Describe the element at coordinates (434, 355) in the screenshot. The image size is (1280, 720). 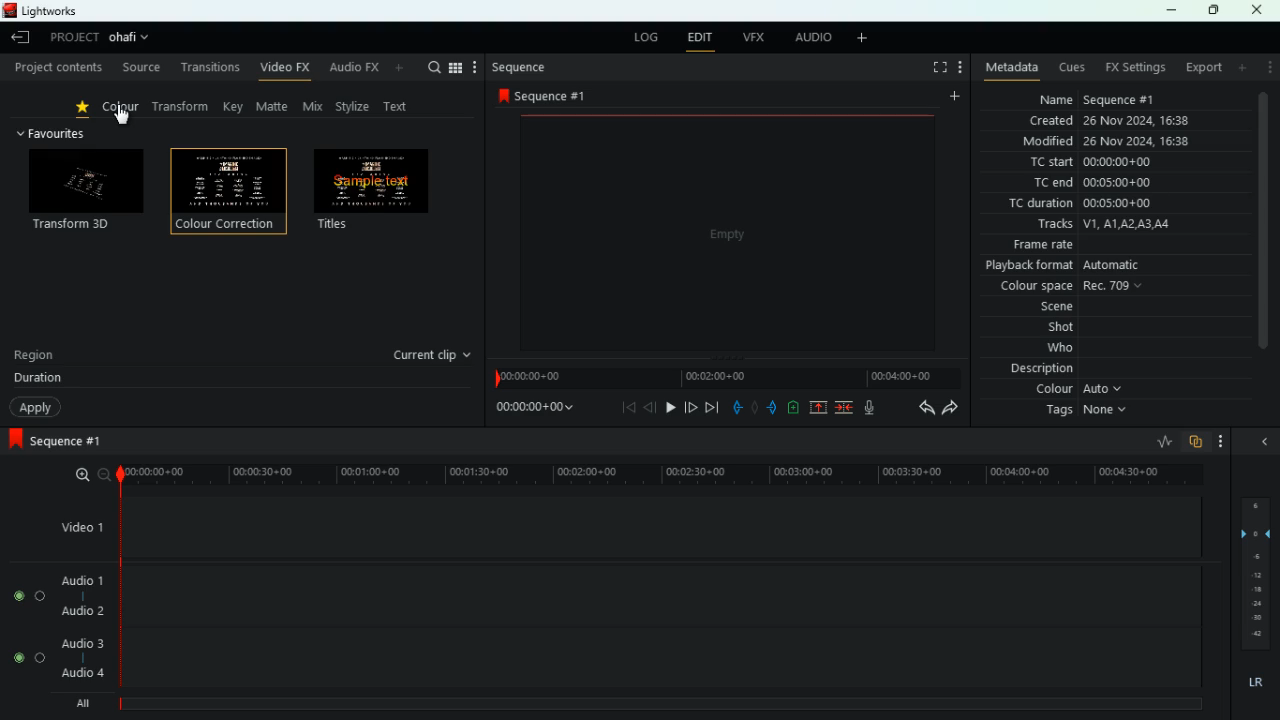
I see `current clip` at that location.